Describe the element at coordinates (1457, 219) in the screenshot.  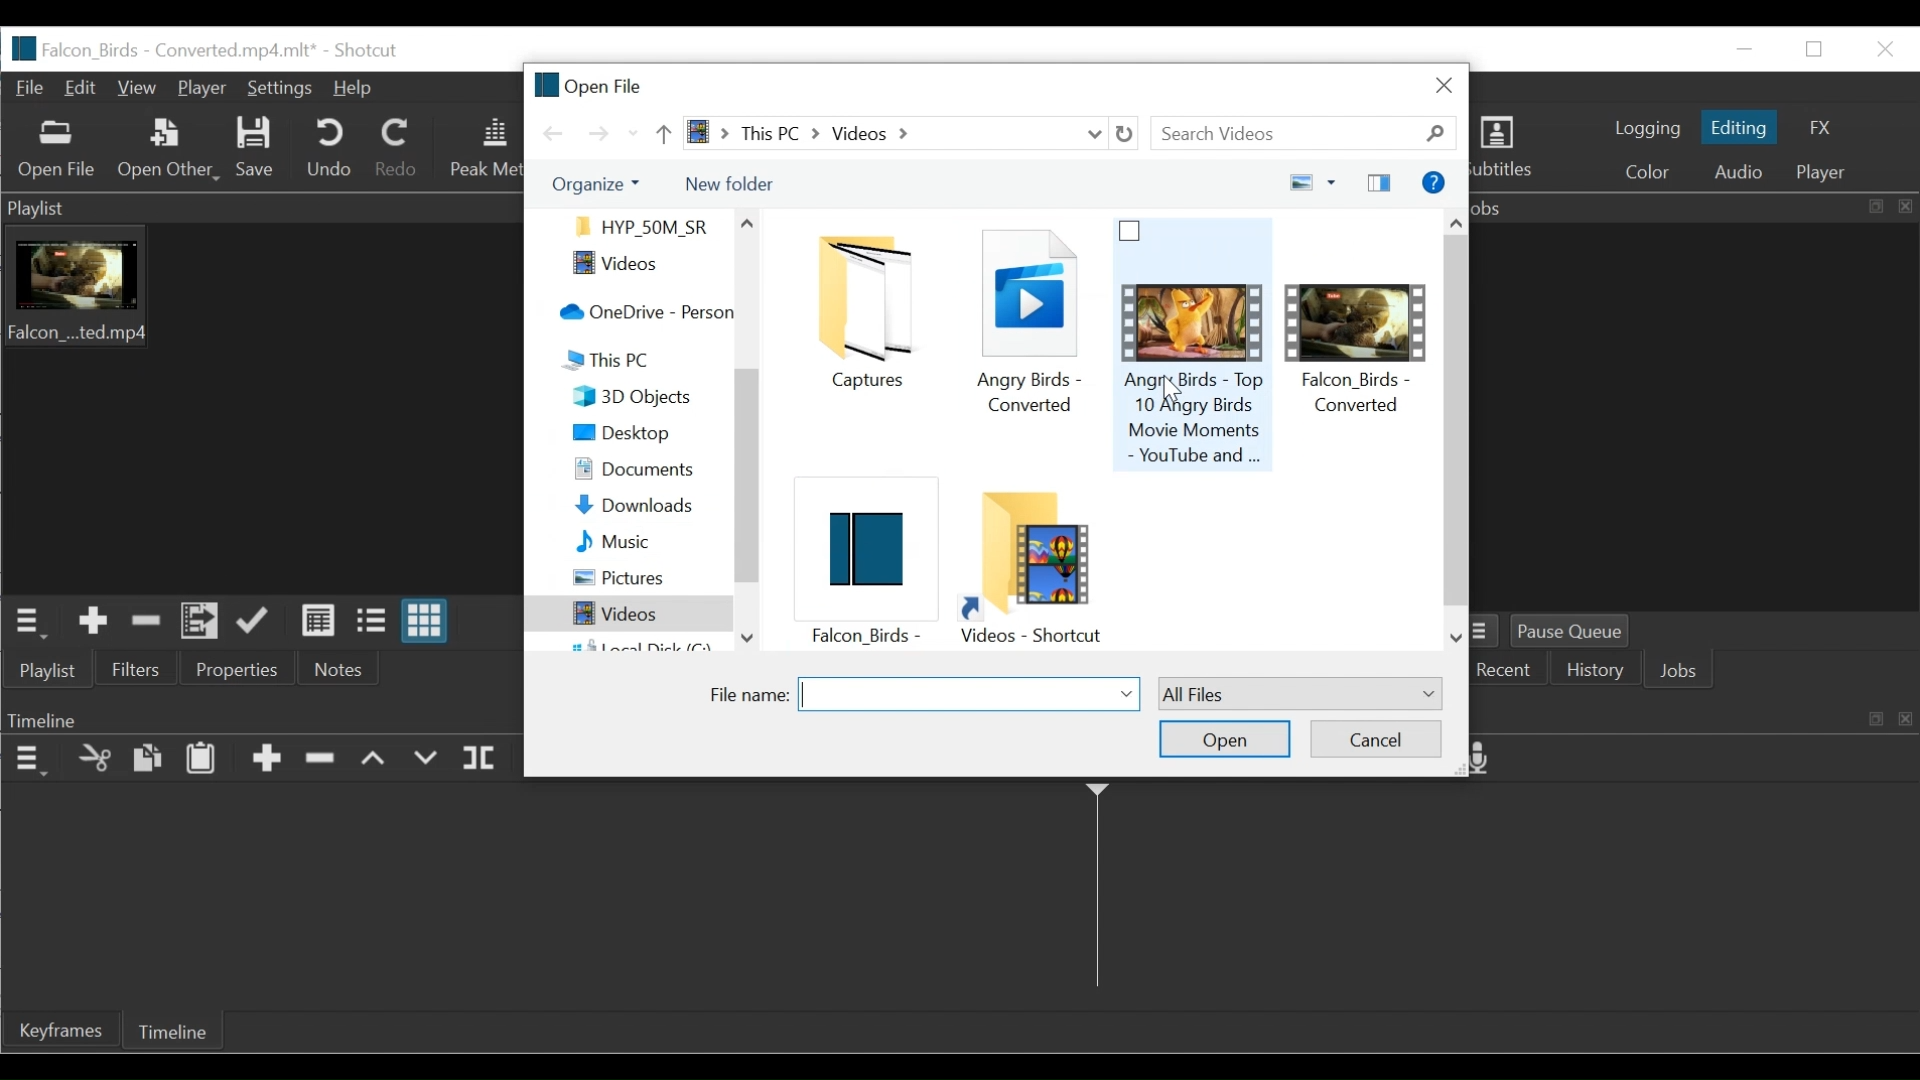
I see `Scroll up` at that location.